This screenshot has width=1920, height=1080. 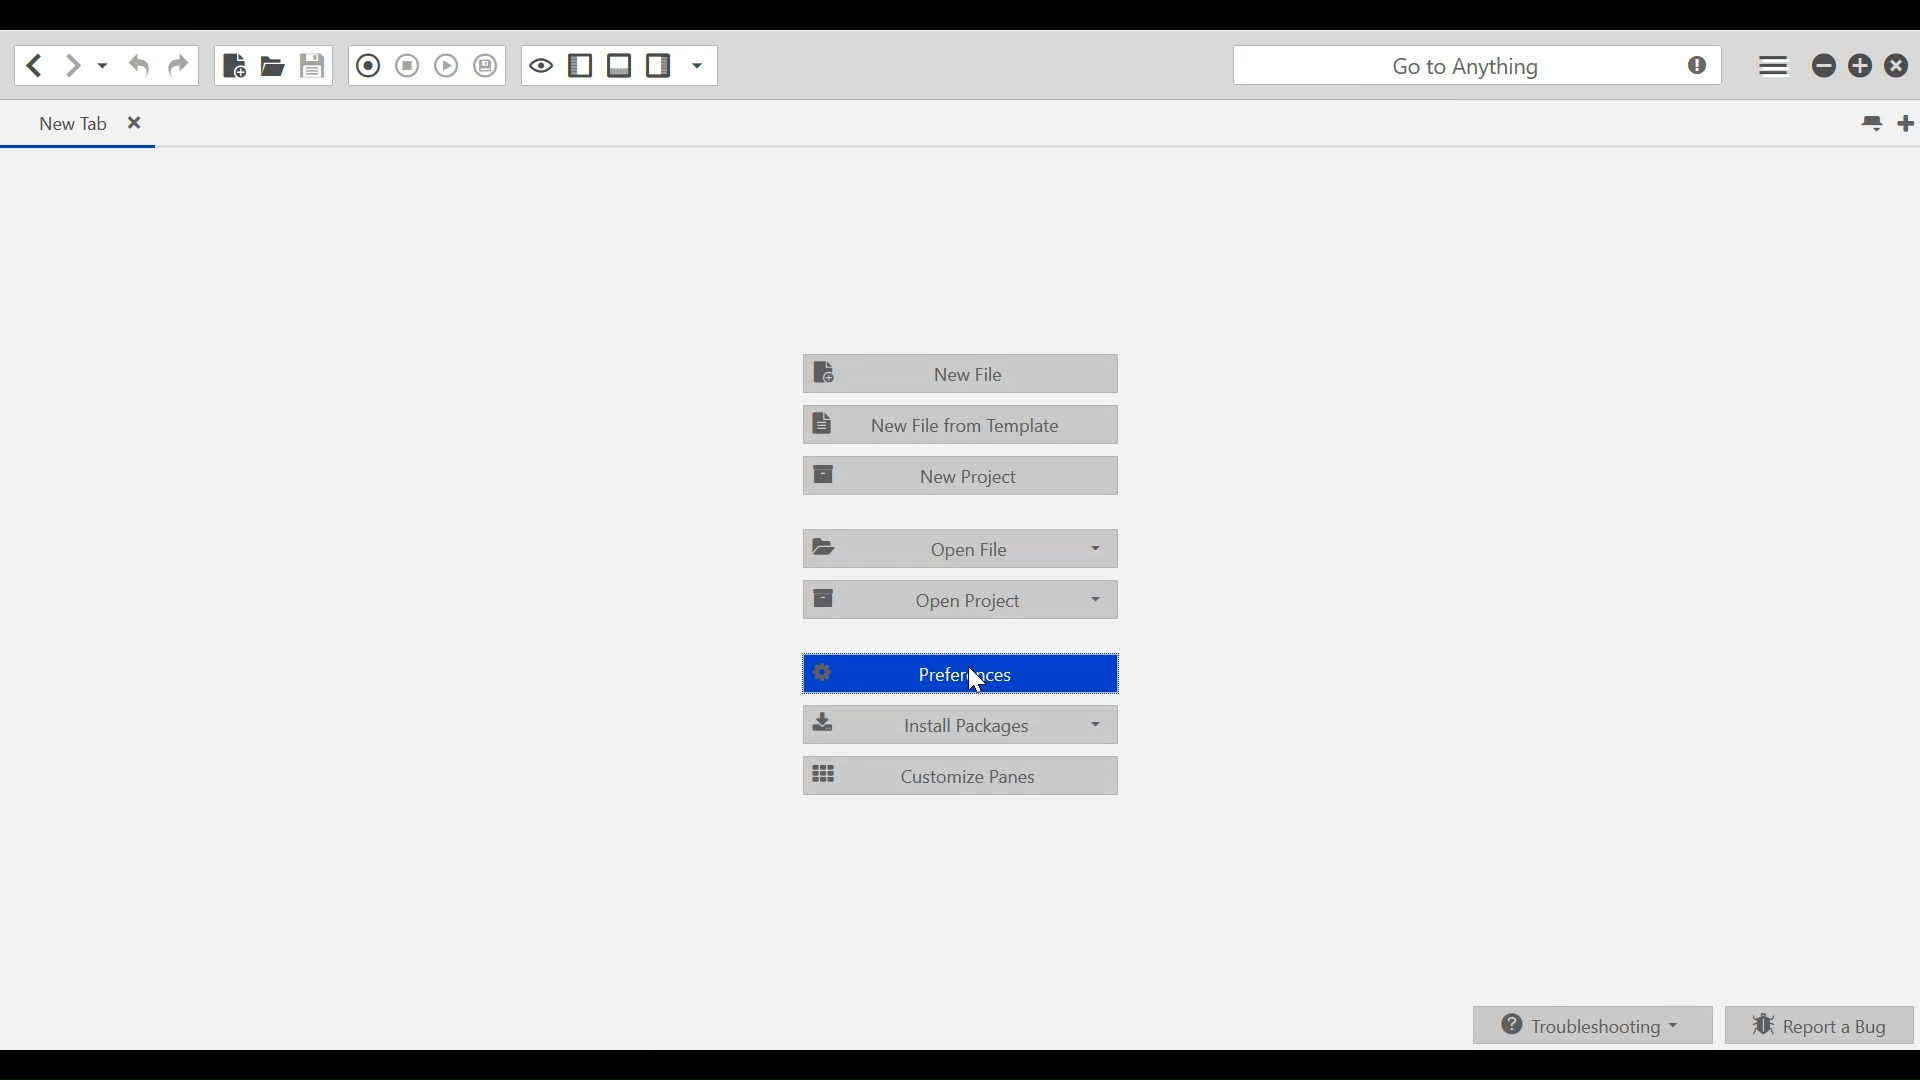 I want to click on Play Last Macro, so click(x=446, y=65).